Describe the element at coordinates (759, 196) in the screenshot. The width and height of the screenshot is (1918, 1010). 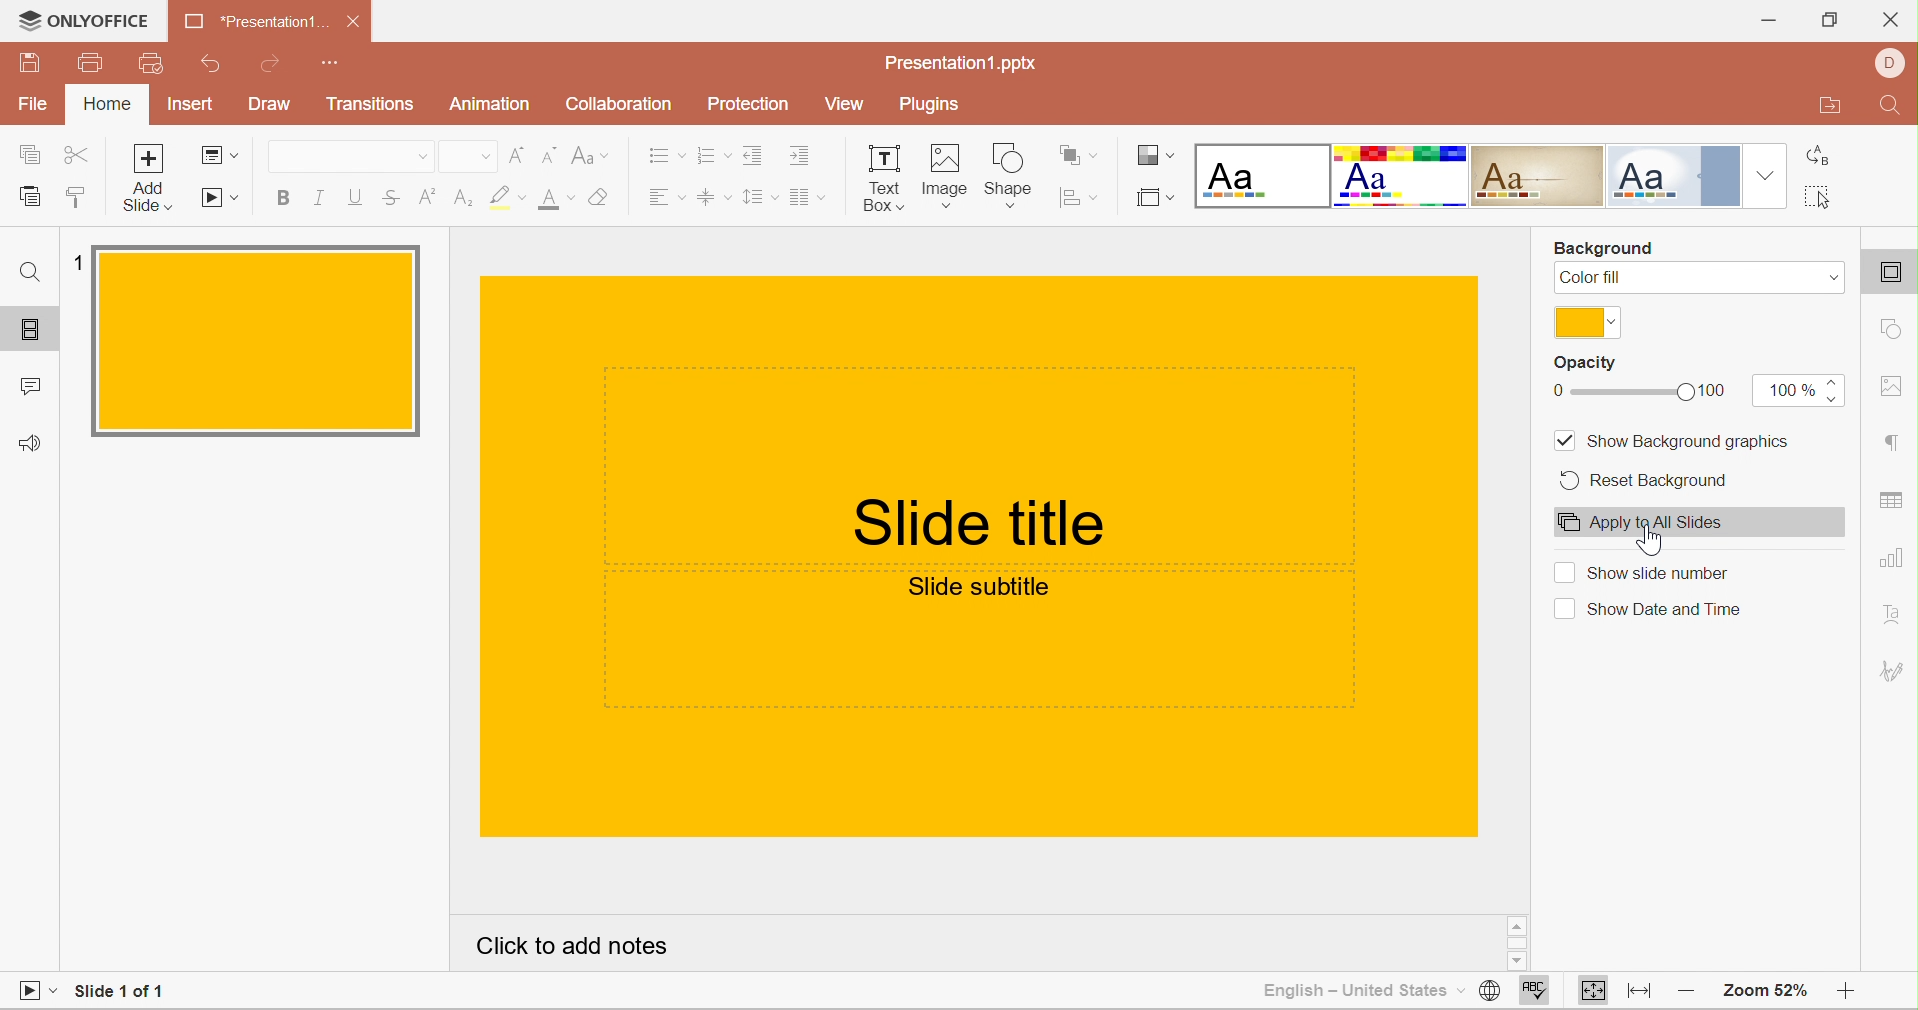
I see `Line spacing` at that location.